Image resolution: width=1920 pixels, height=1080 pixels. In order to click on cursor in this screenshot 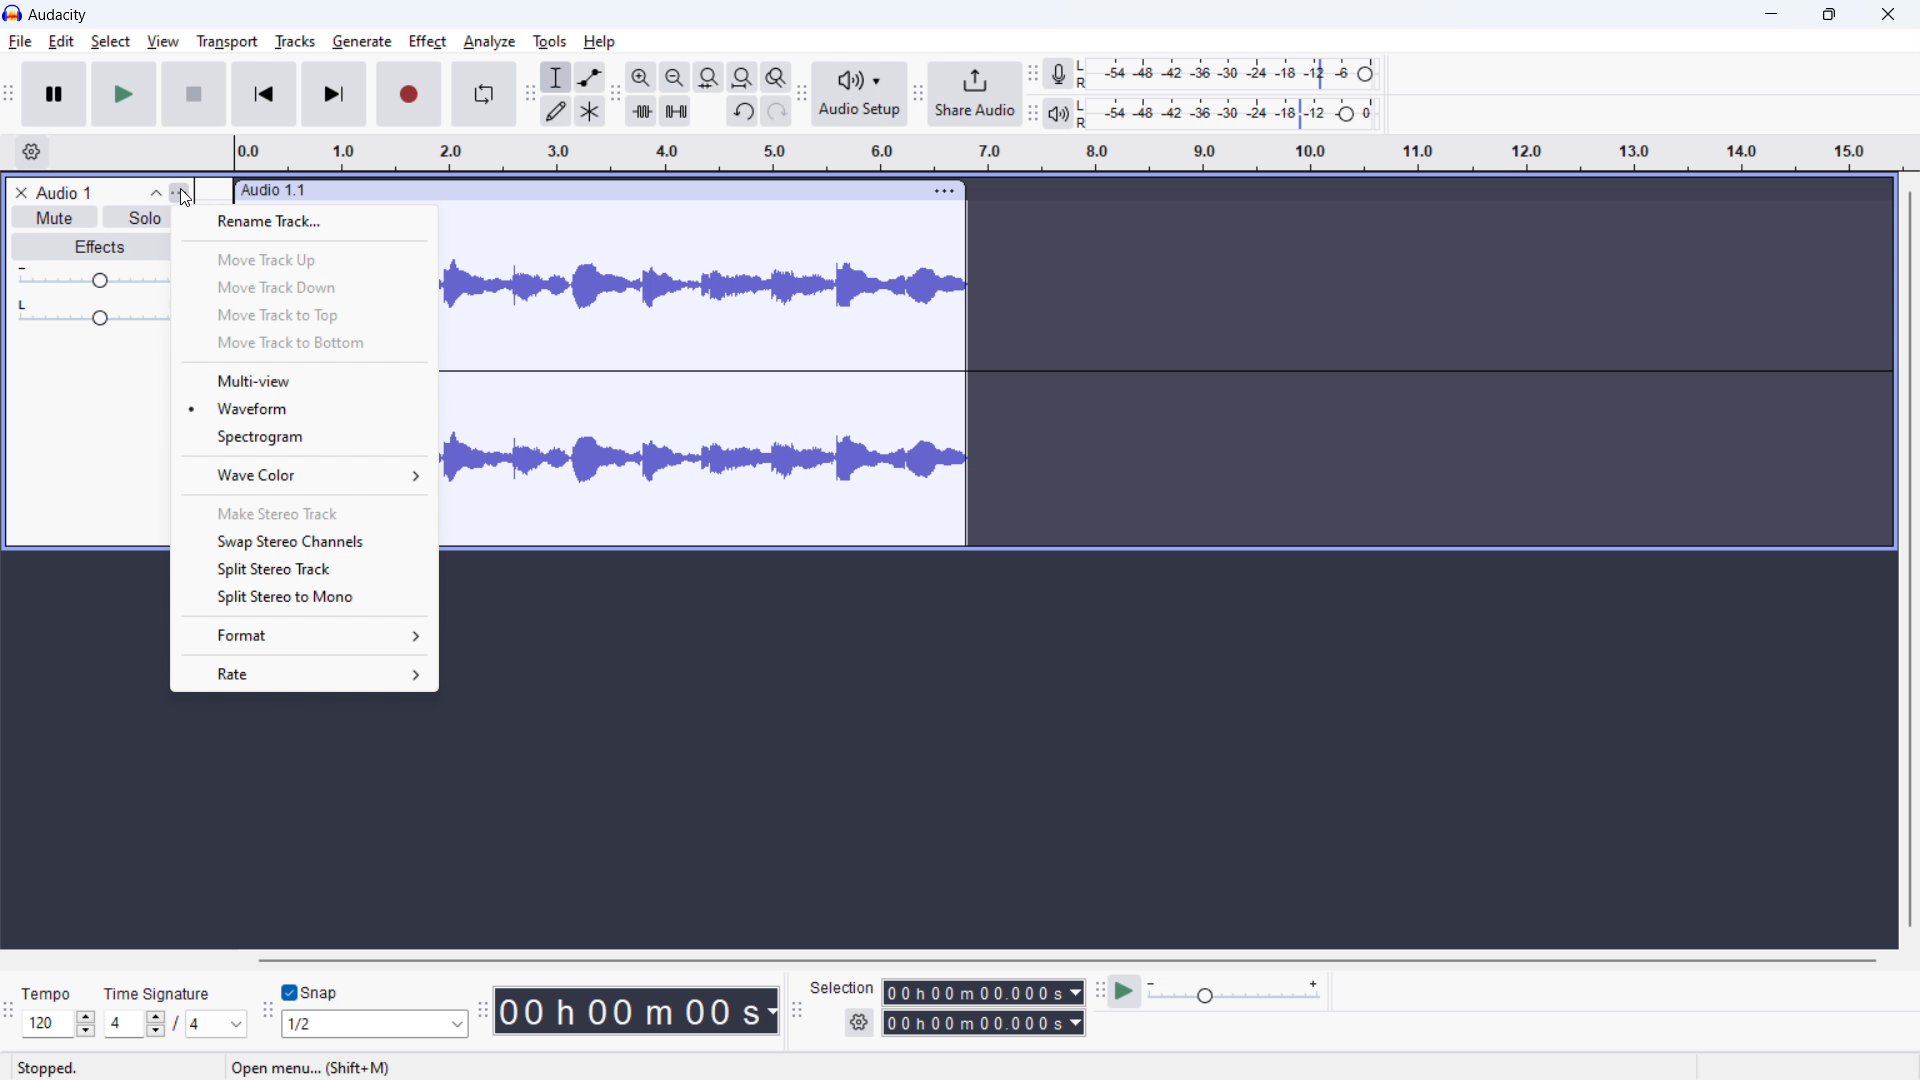, I will do `click(187, 198)`.